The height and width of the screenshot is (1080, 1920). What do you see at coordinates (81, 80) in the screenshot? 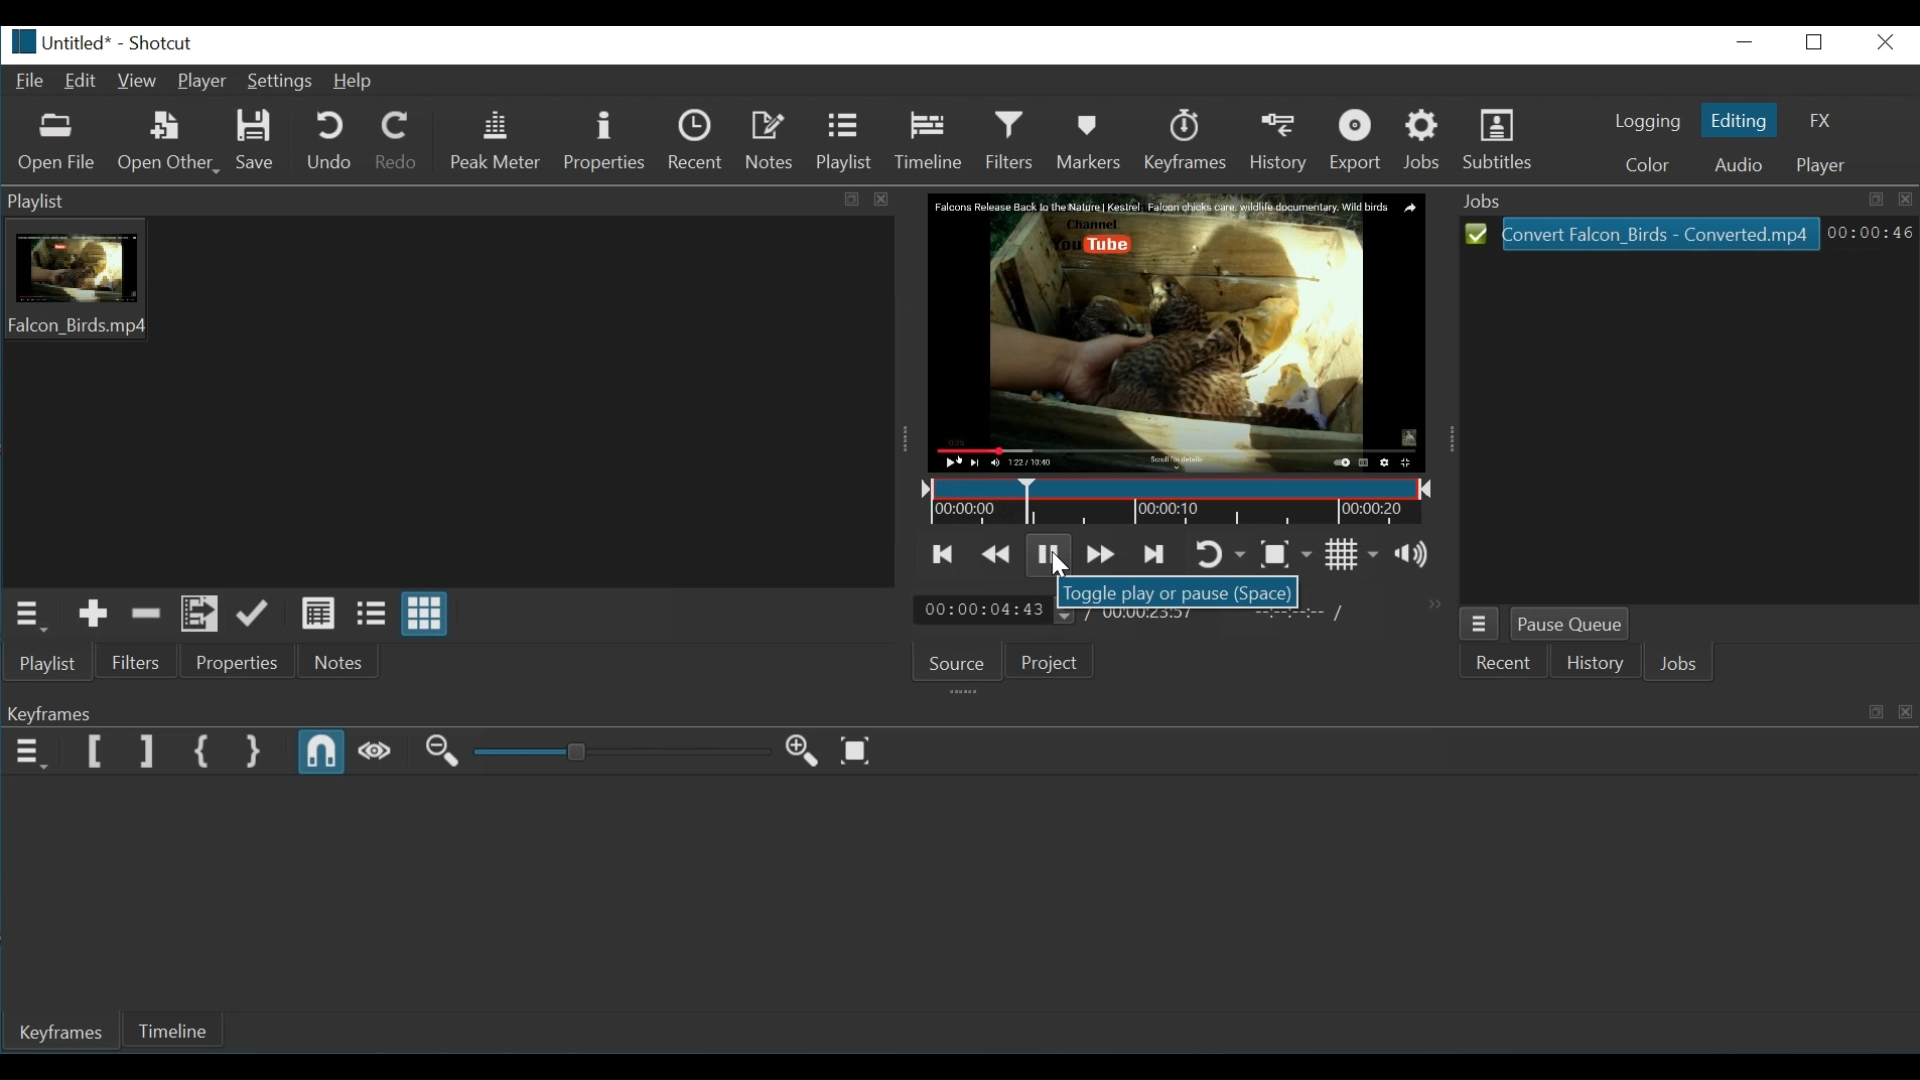
I see `Edit` at bounding box center [81, 80].